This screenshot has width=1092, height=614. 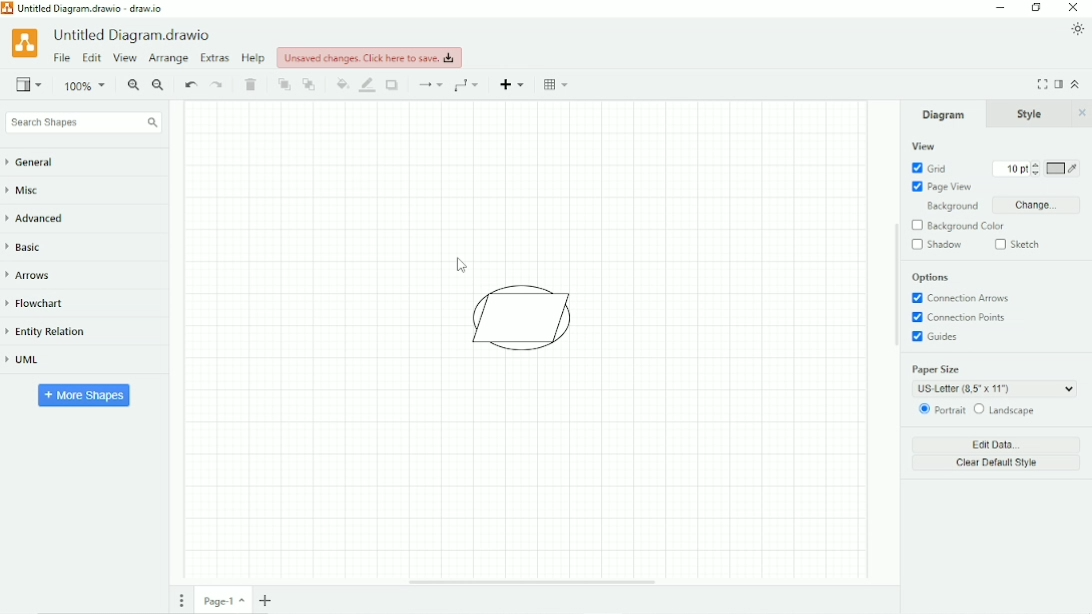 I want to click on Close, so click(x=1082, y=113).